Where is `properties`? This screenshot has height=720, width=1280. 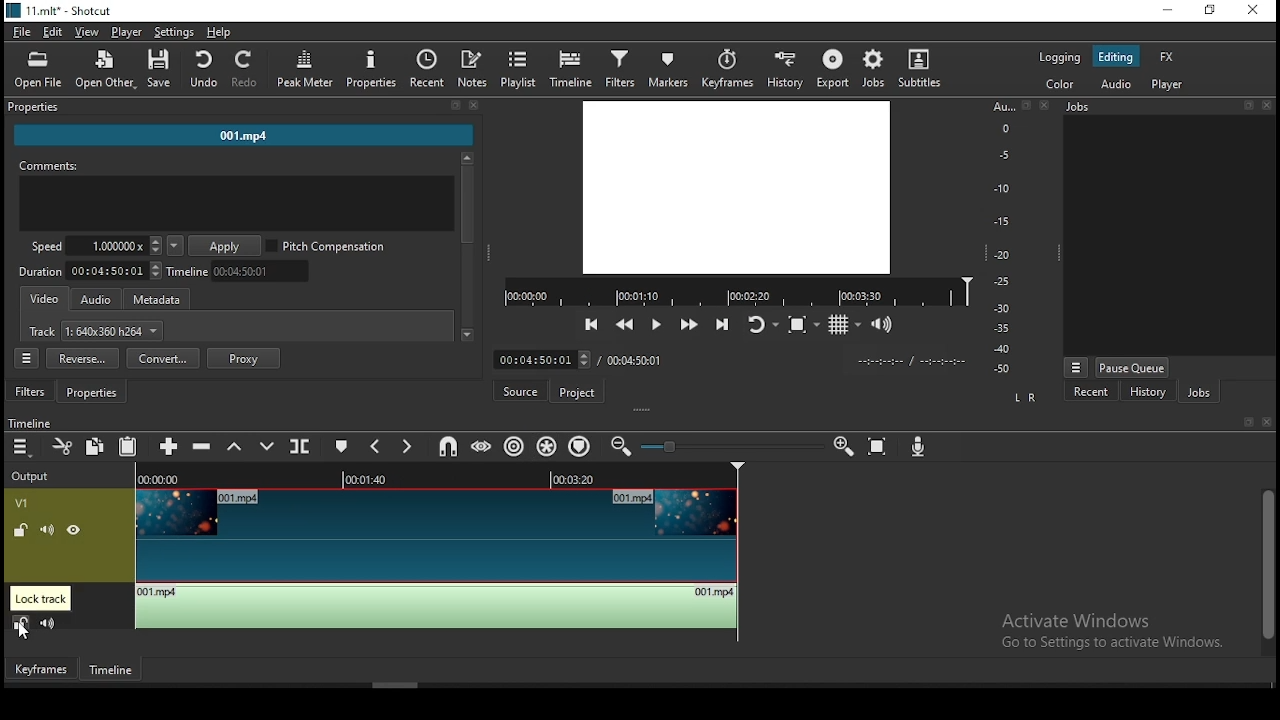
properties is located at coordinates (371, 68).